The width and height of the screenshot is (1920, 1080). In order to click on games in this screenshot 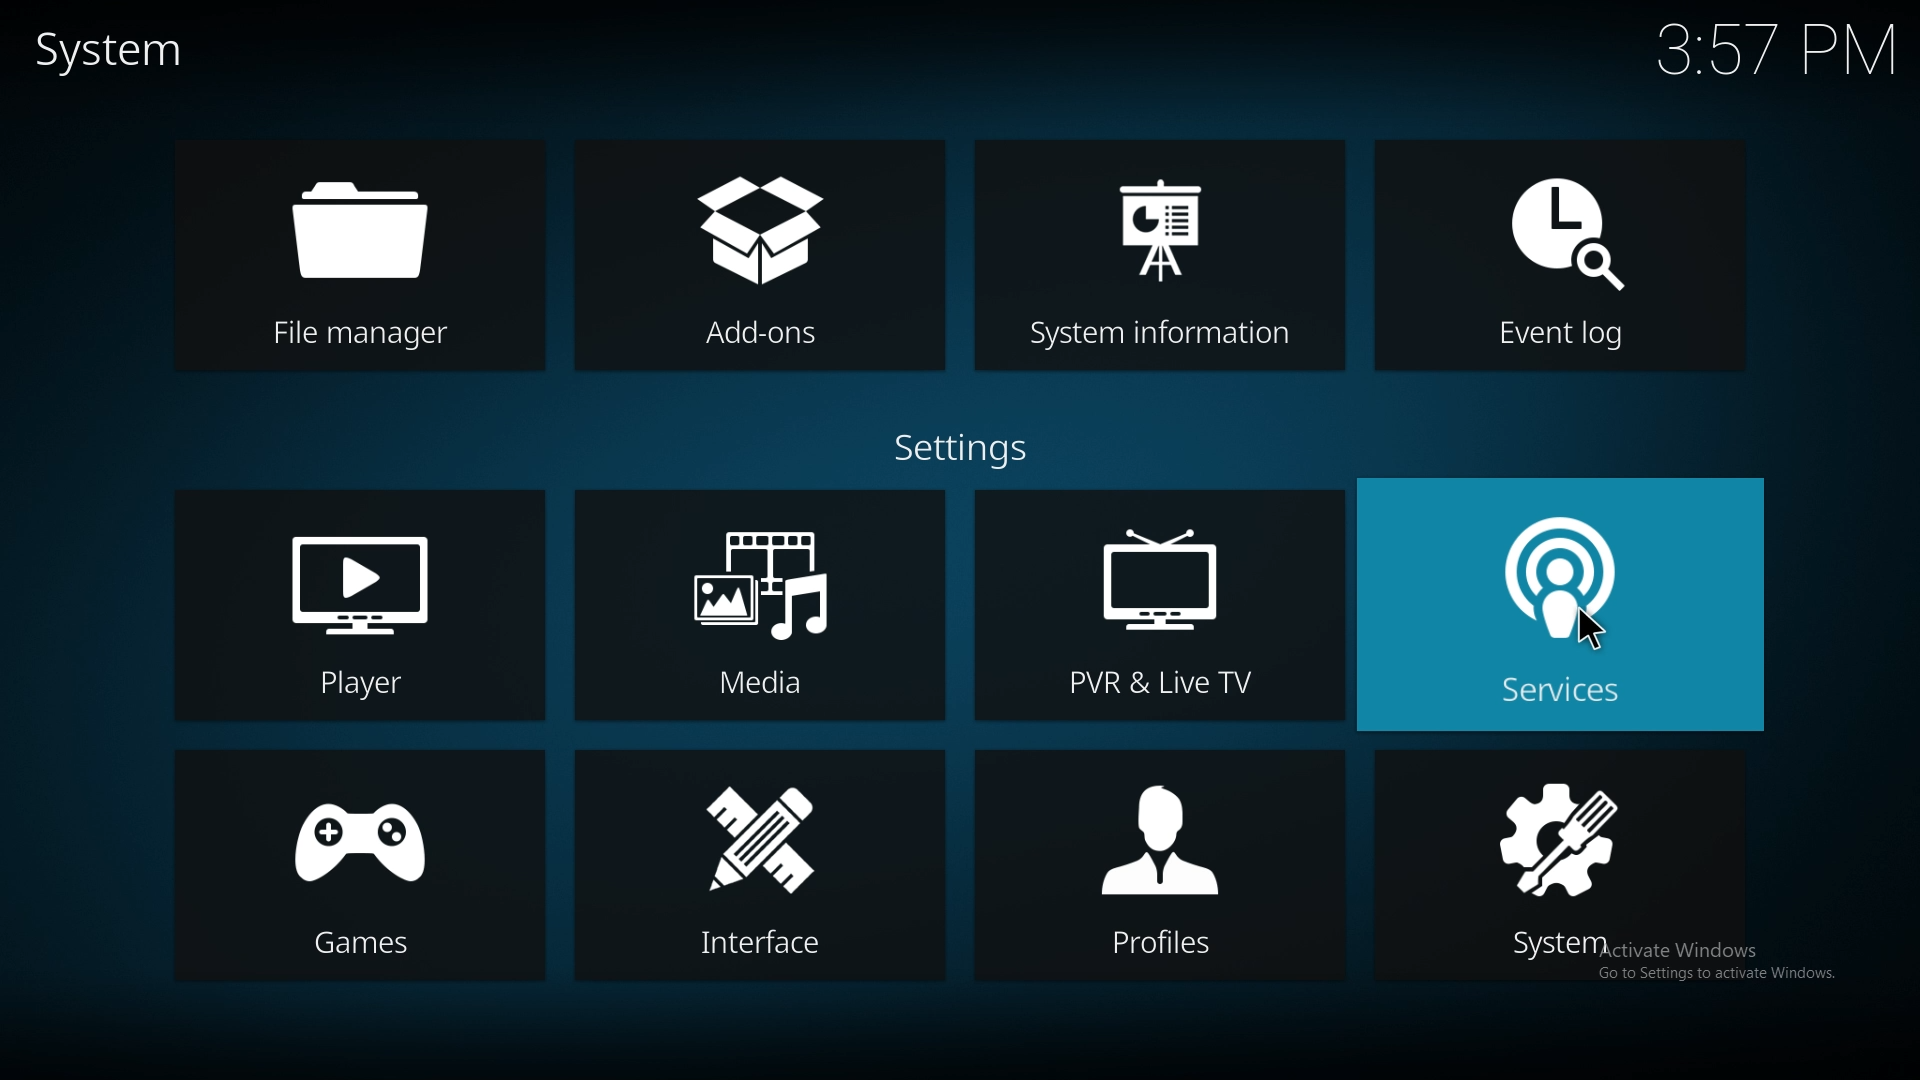, I will do `click(357, 863)`.